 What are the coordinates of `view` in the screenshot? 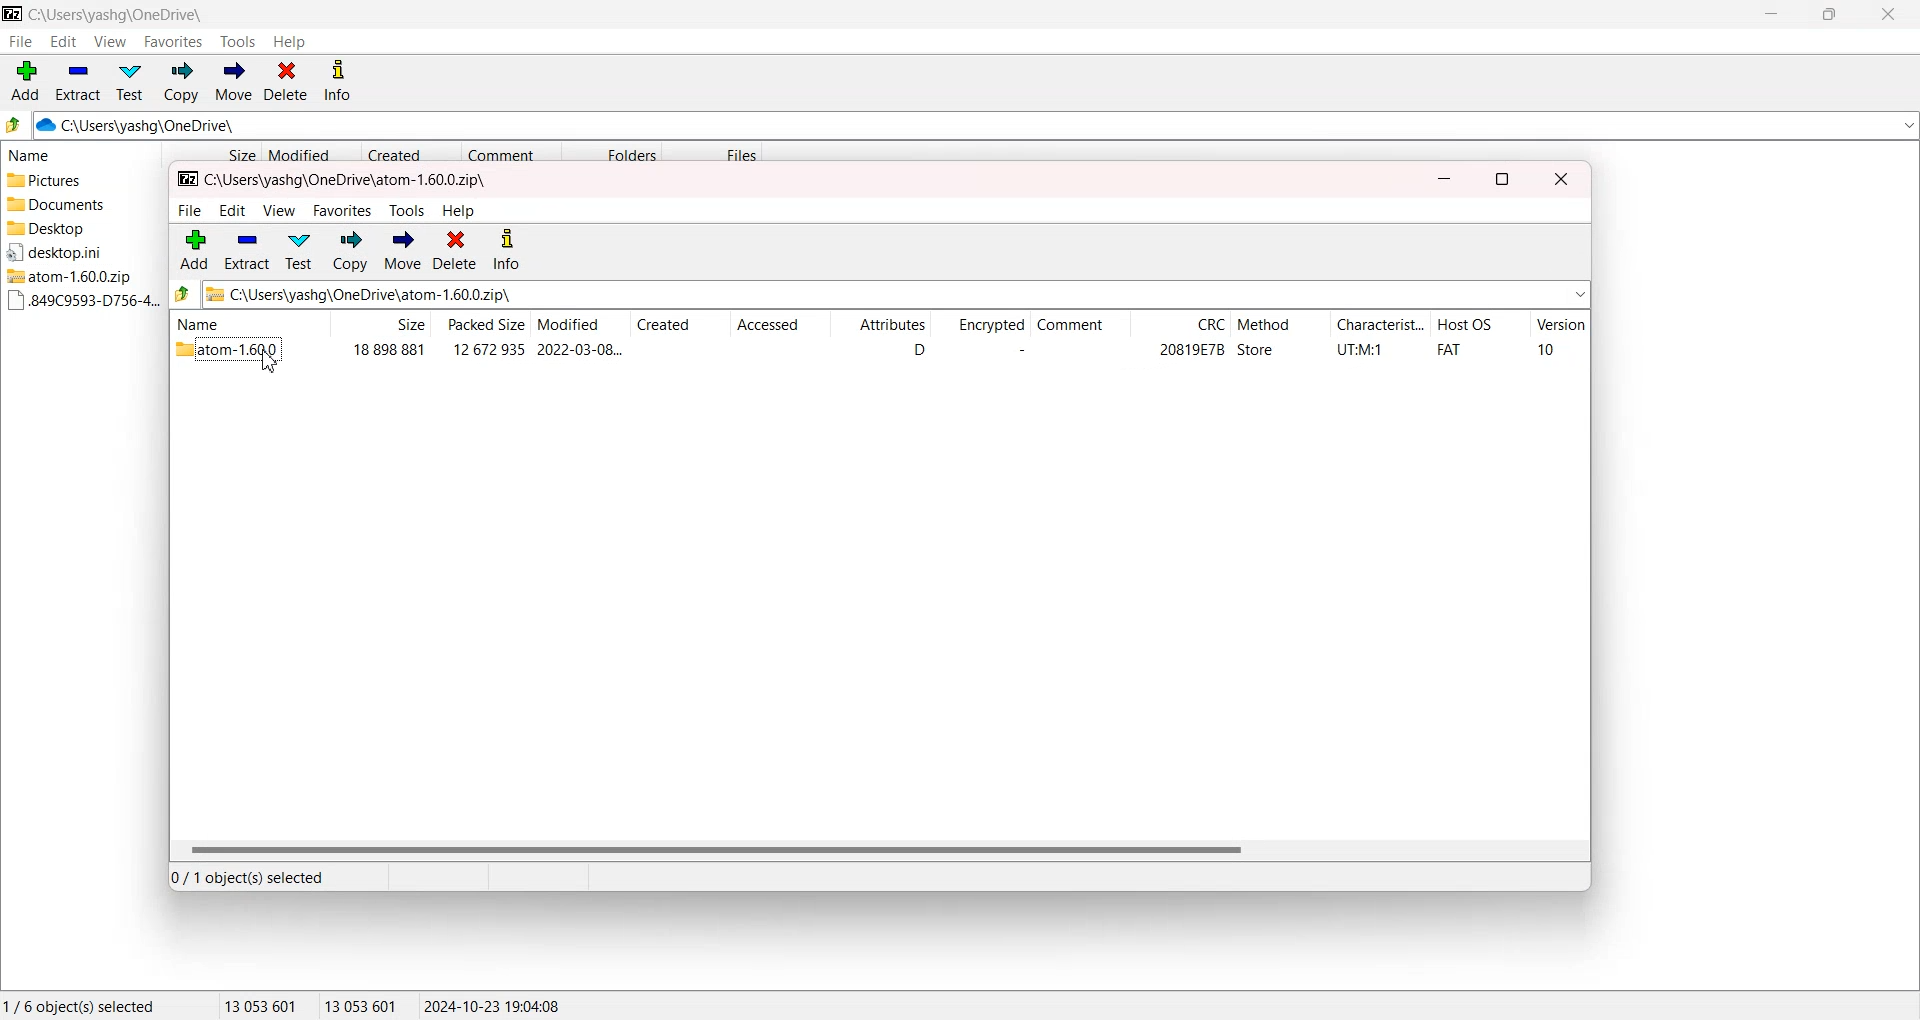 It's located at (280, 211).